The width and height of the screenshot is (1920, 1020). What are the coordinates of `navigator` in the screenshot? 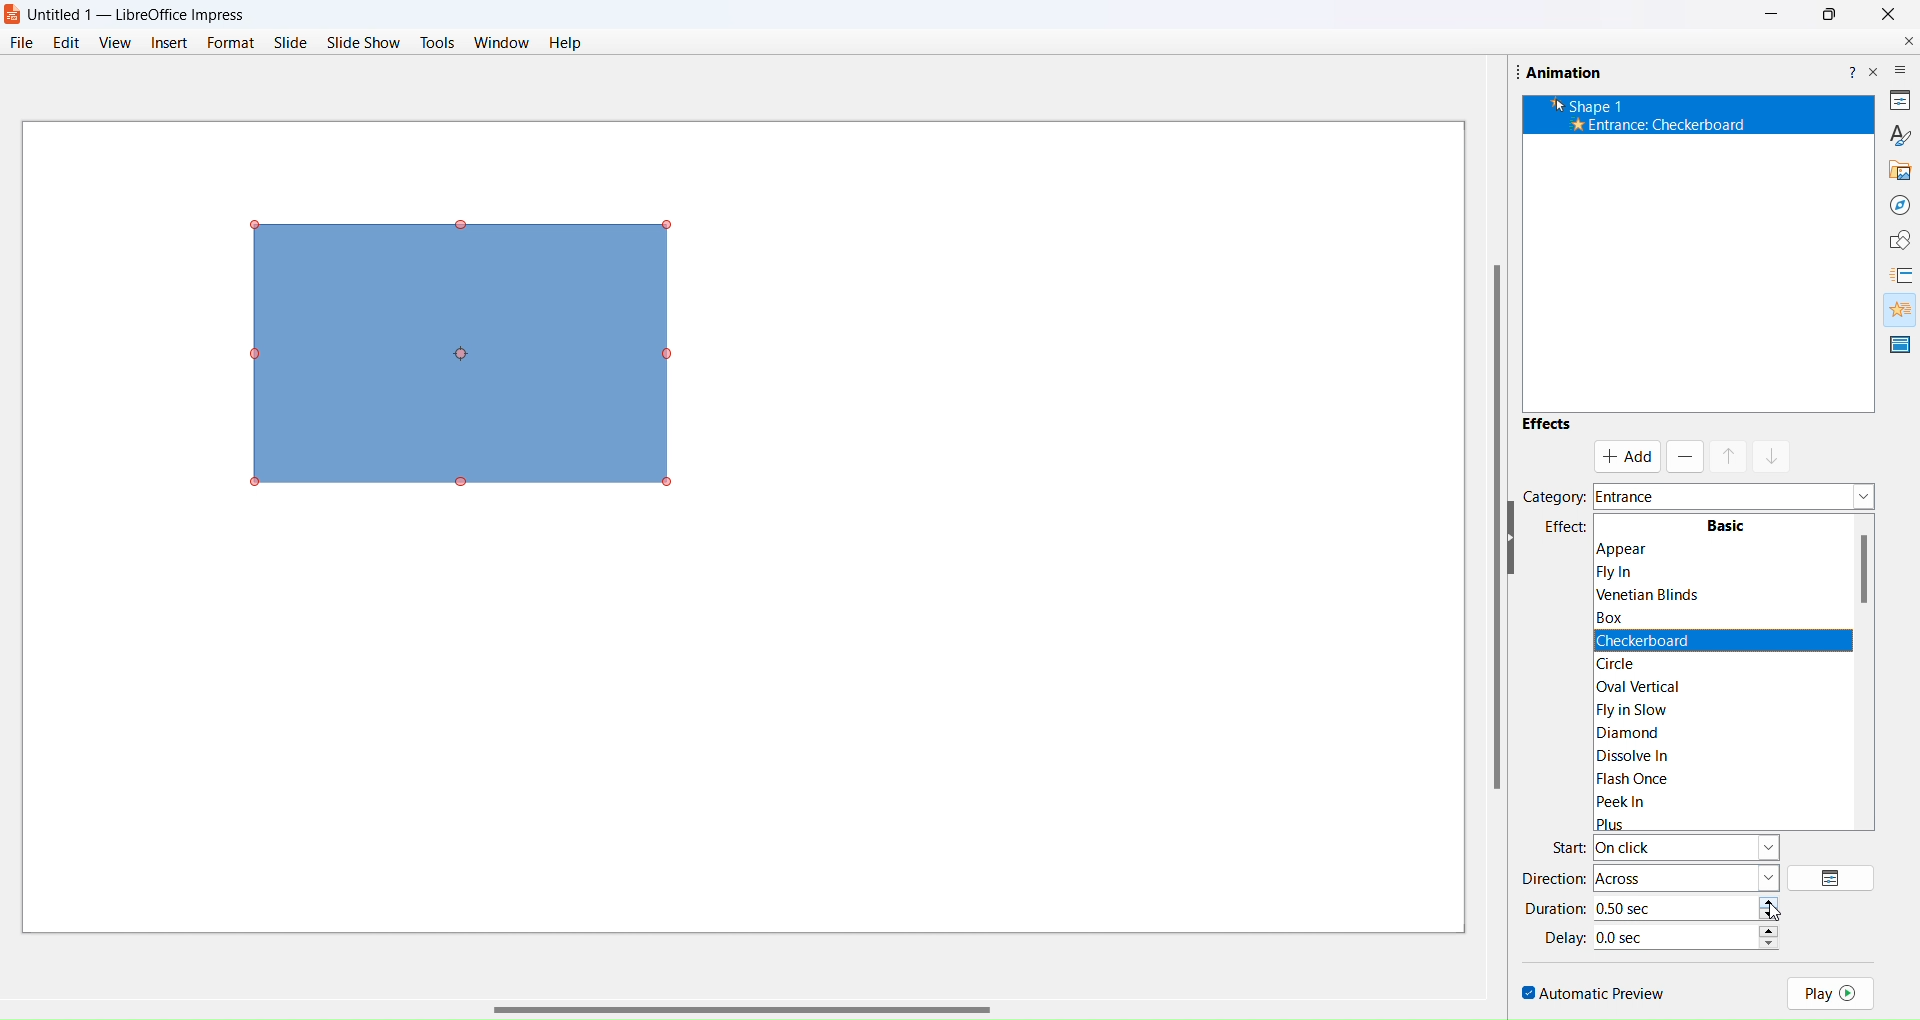 It's located at (1898, 204).